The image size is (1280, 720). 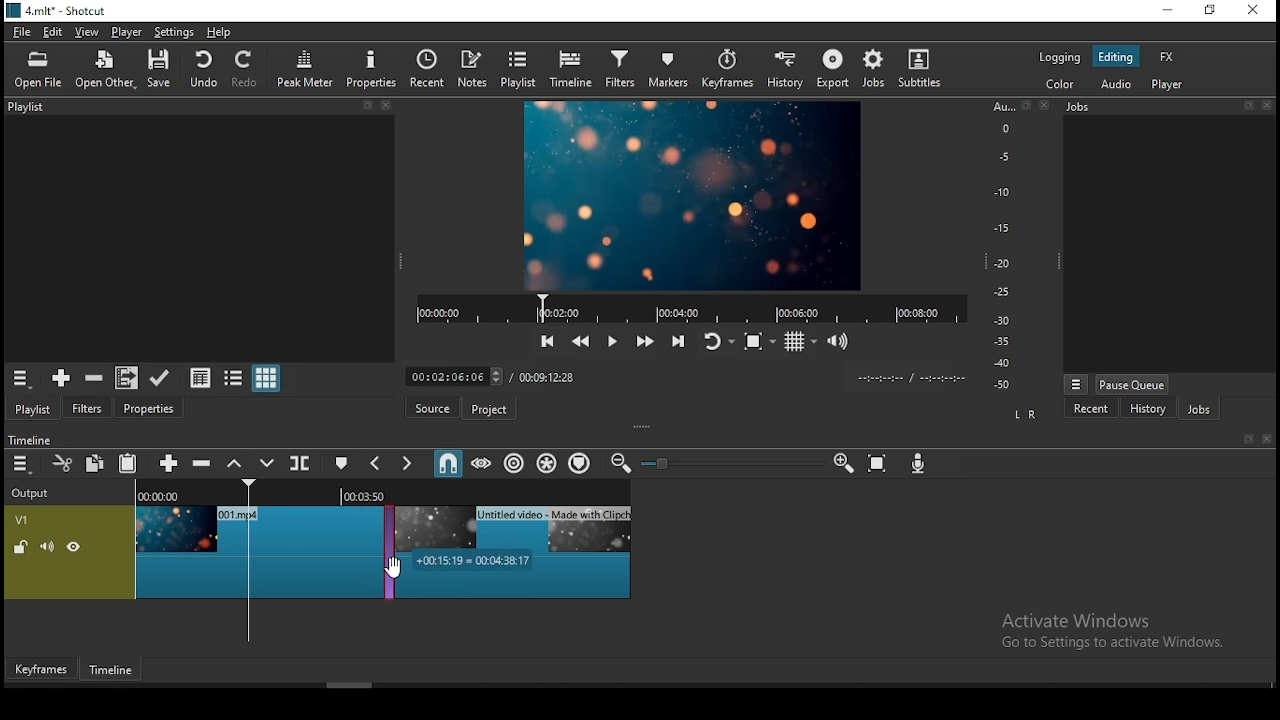 I want to click on filters, so click(x=623, y=69).